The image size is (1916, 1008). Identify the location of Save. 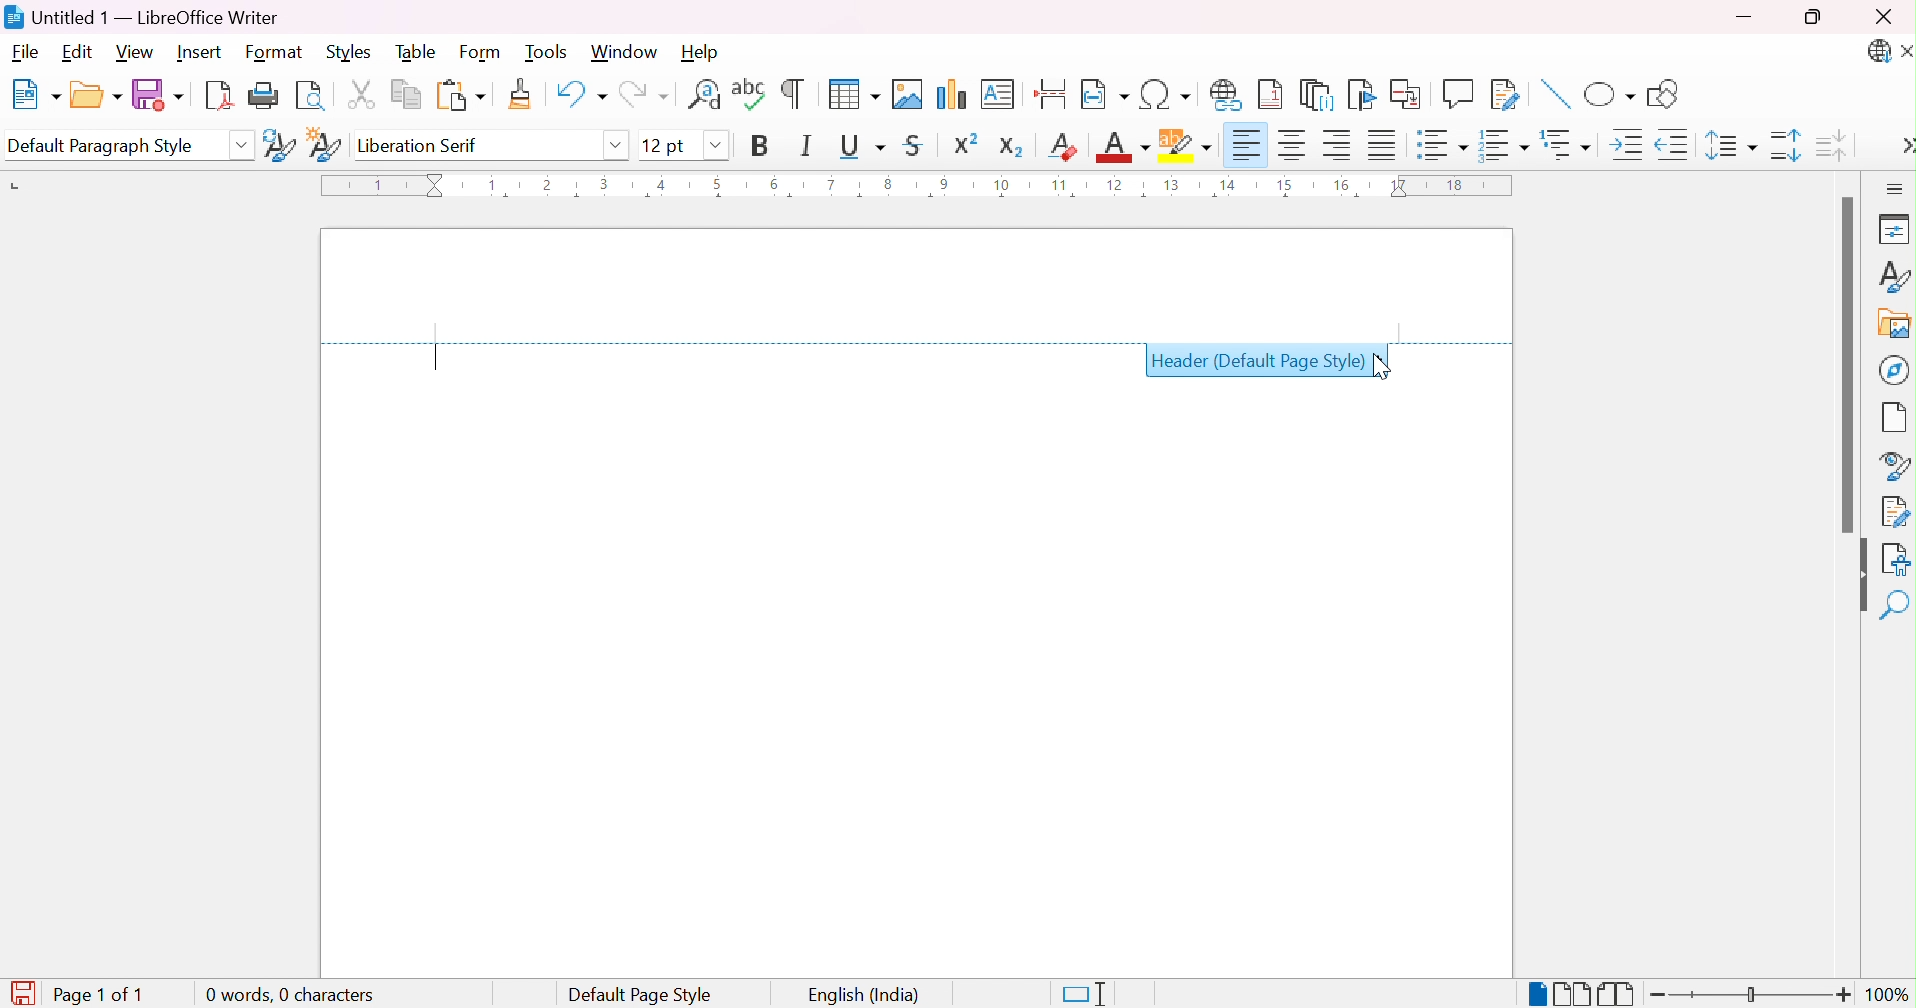
(161, 95).